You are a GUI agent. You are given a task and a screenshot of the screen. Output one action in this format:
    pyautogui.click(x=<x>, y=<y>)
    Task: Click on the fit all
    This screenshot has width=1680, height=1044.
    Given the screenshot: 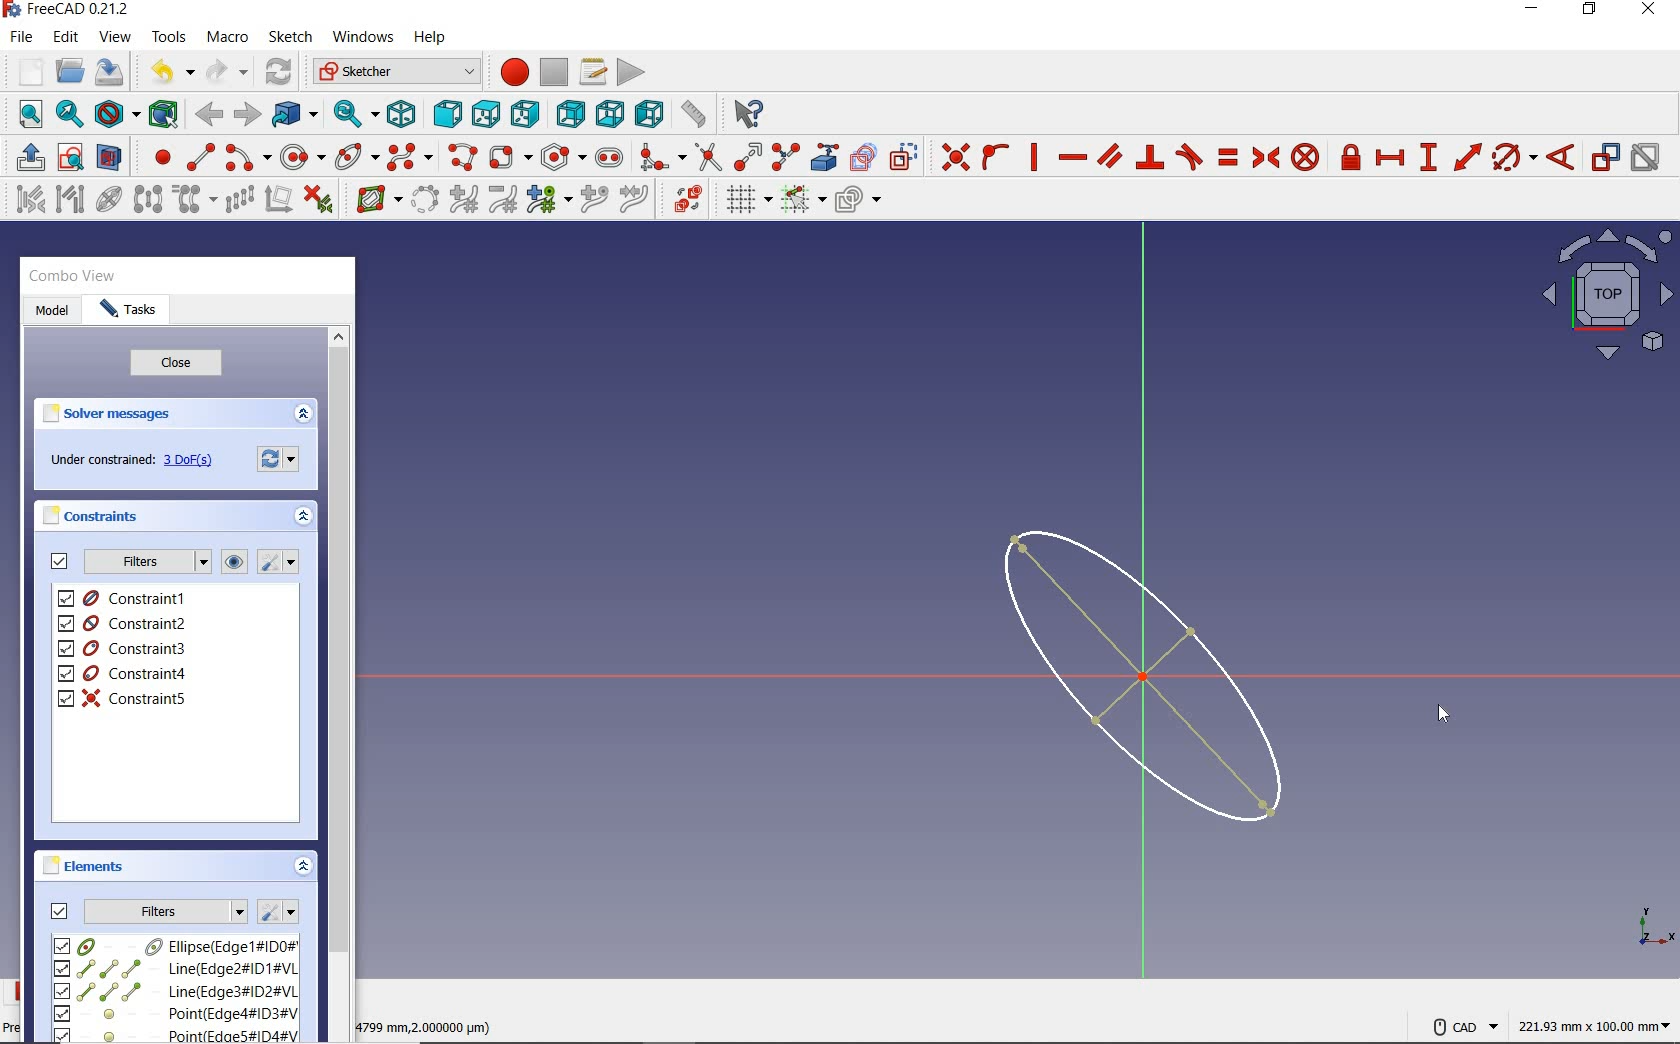 What is the action you would take?
    pyautogui.click(x=25, y=116)
    